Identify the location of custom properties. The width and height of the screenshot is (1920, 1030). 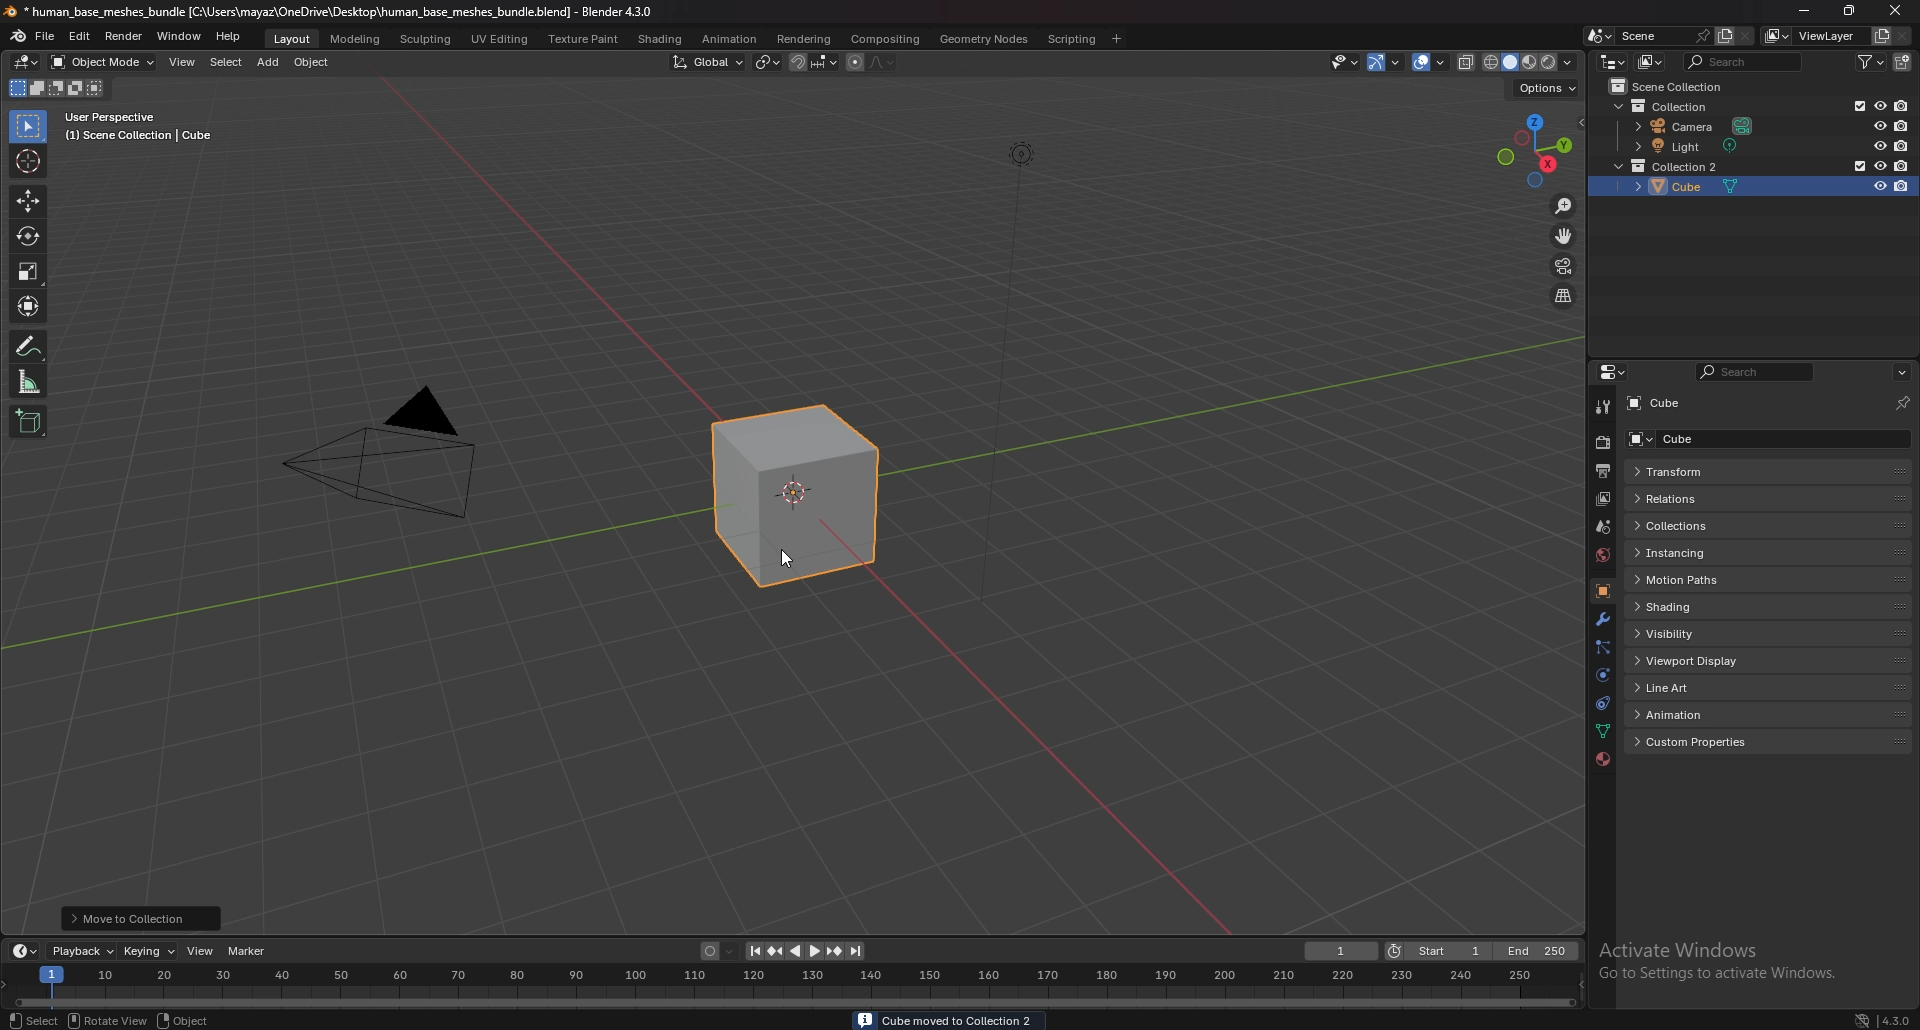
(1708, 743).